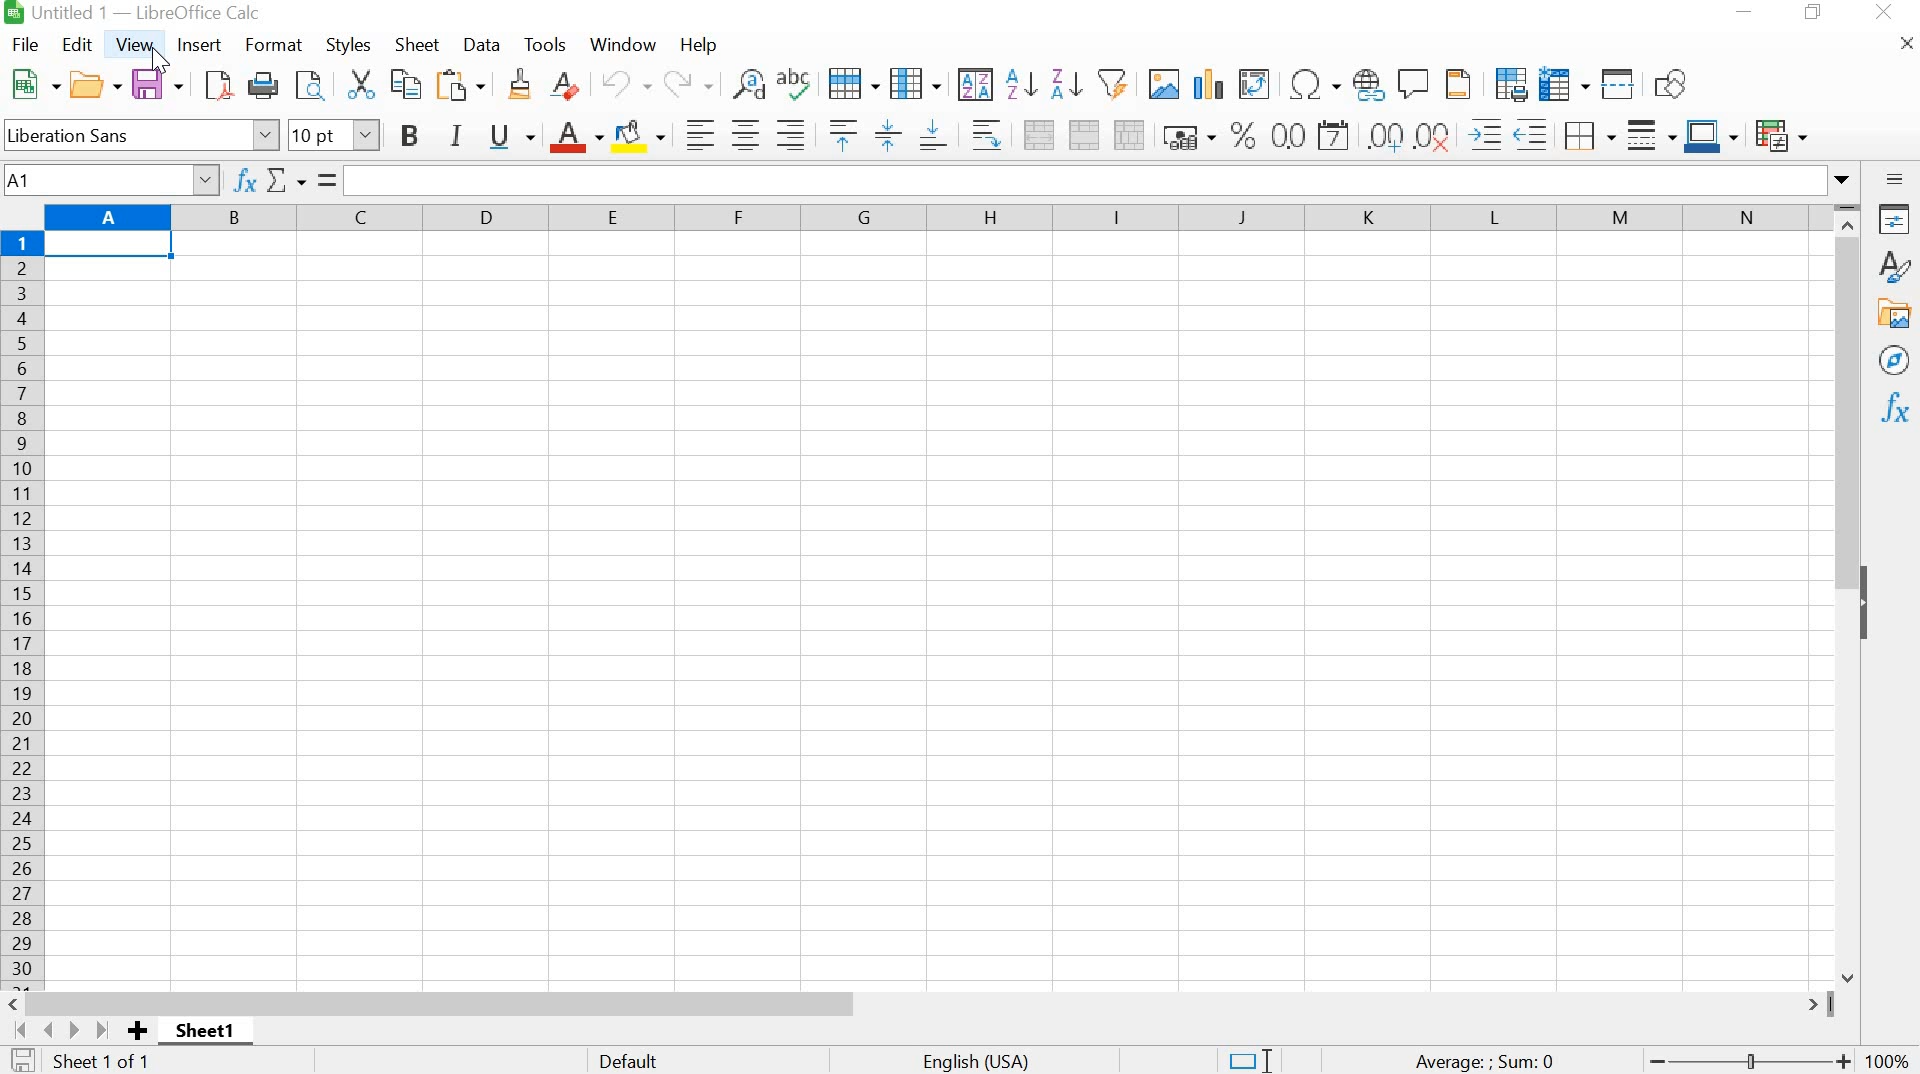 The height and width of the screenshot is (1074, 1920). What do you see at coordinates (1561, 83) in the screenshot?
I see `FREEZE ROWS AND COLUMNS` at bounding box center [1561, 83].